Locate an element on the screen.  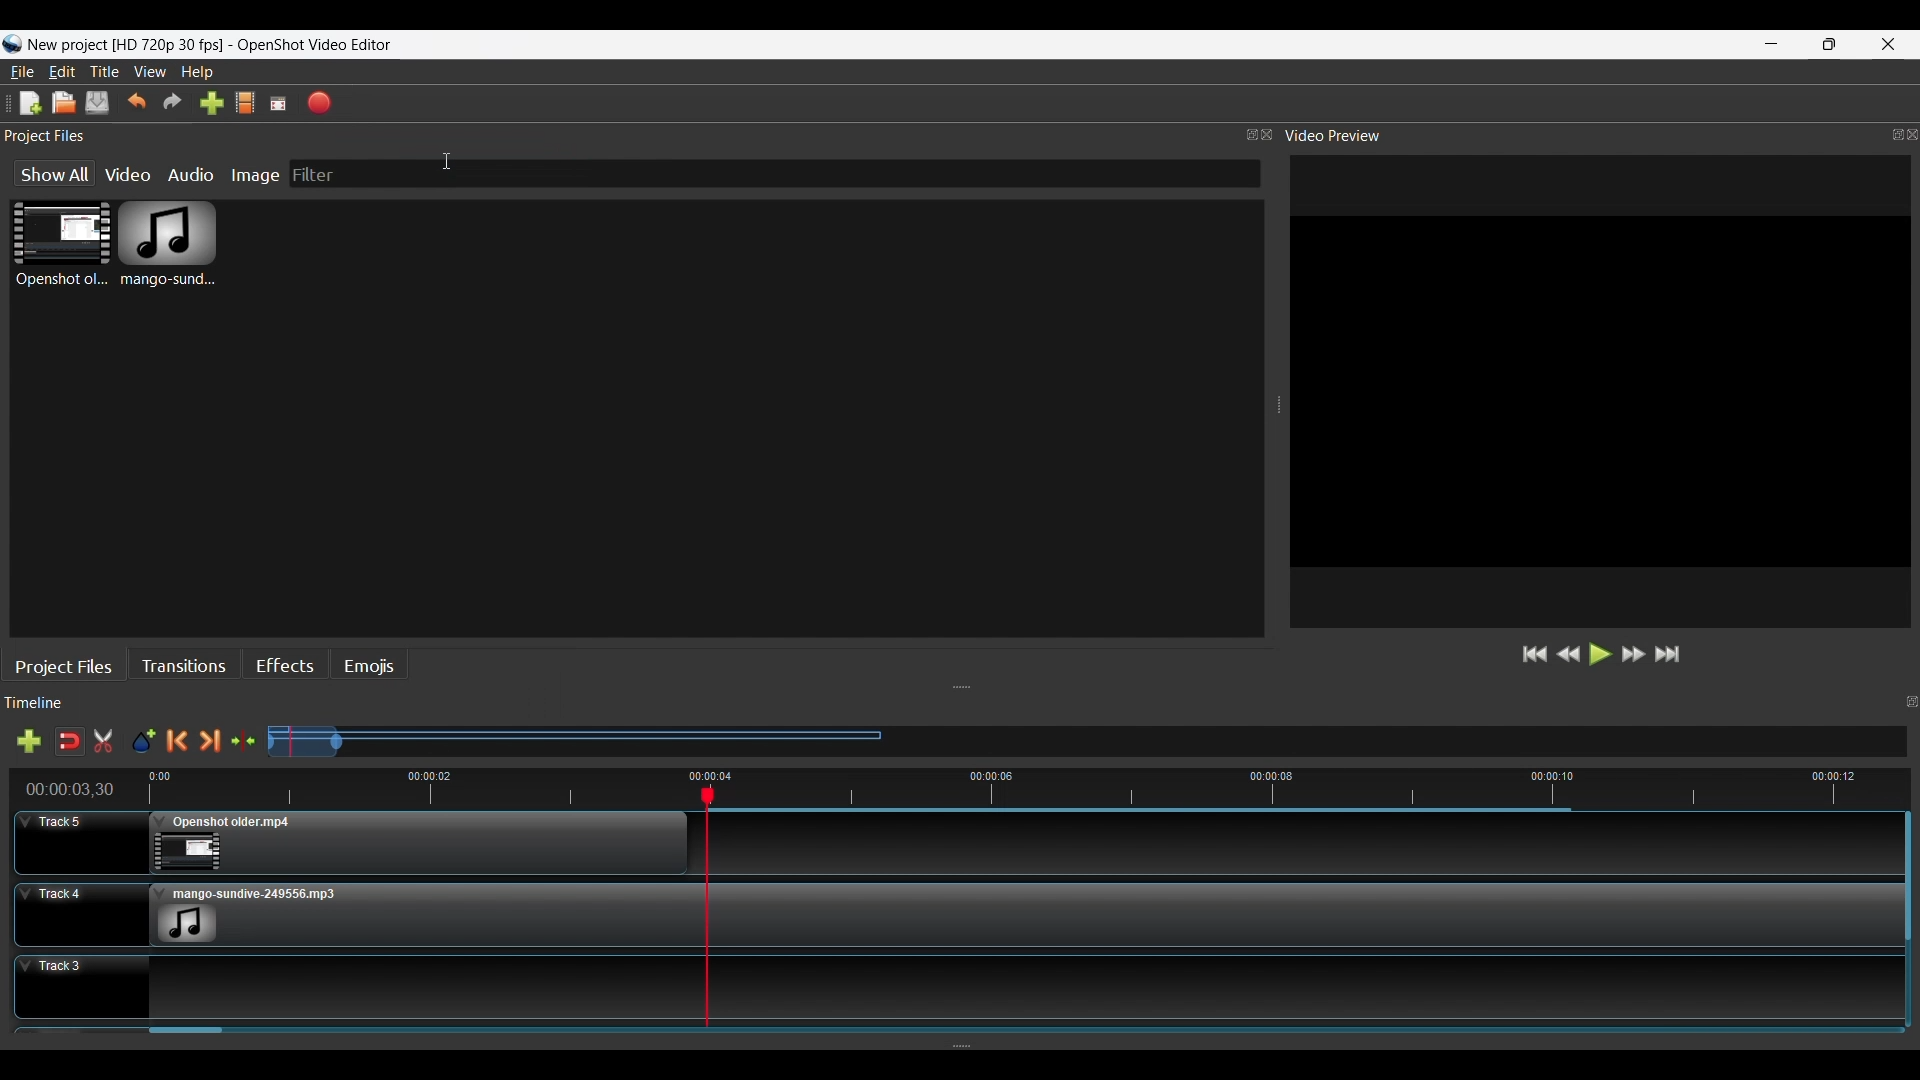
Help is located at coordinates (198, 71).